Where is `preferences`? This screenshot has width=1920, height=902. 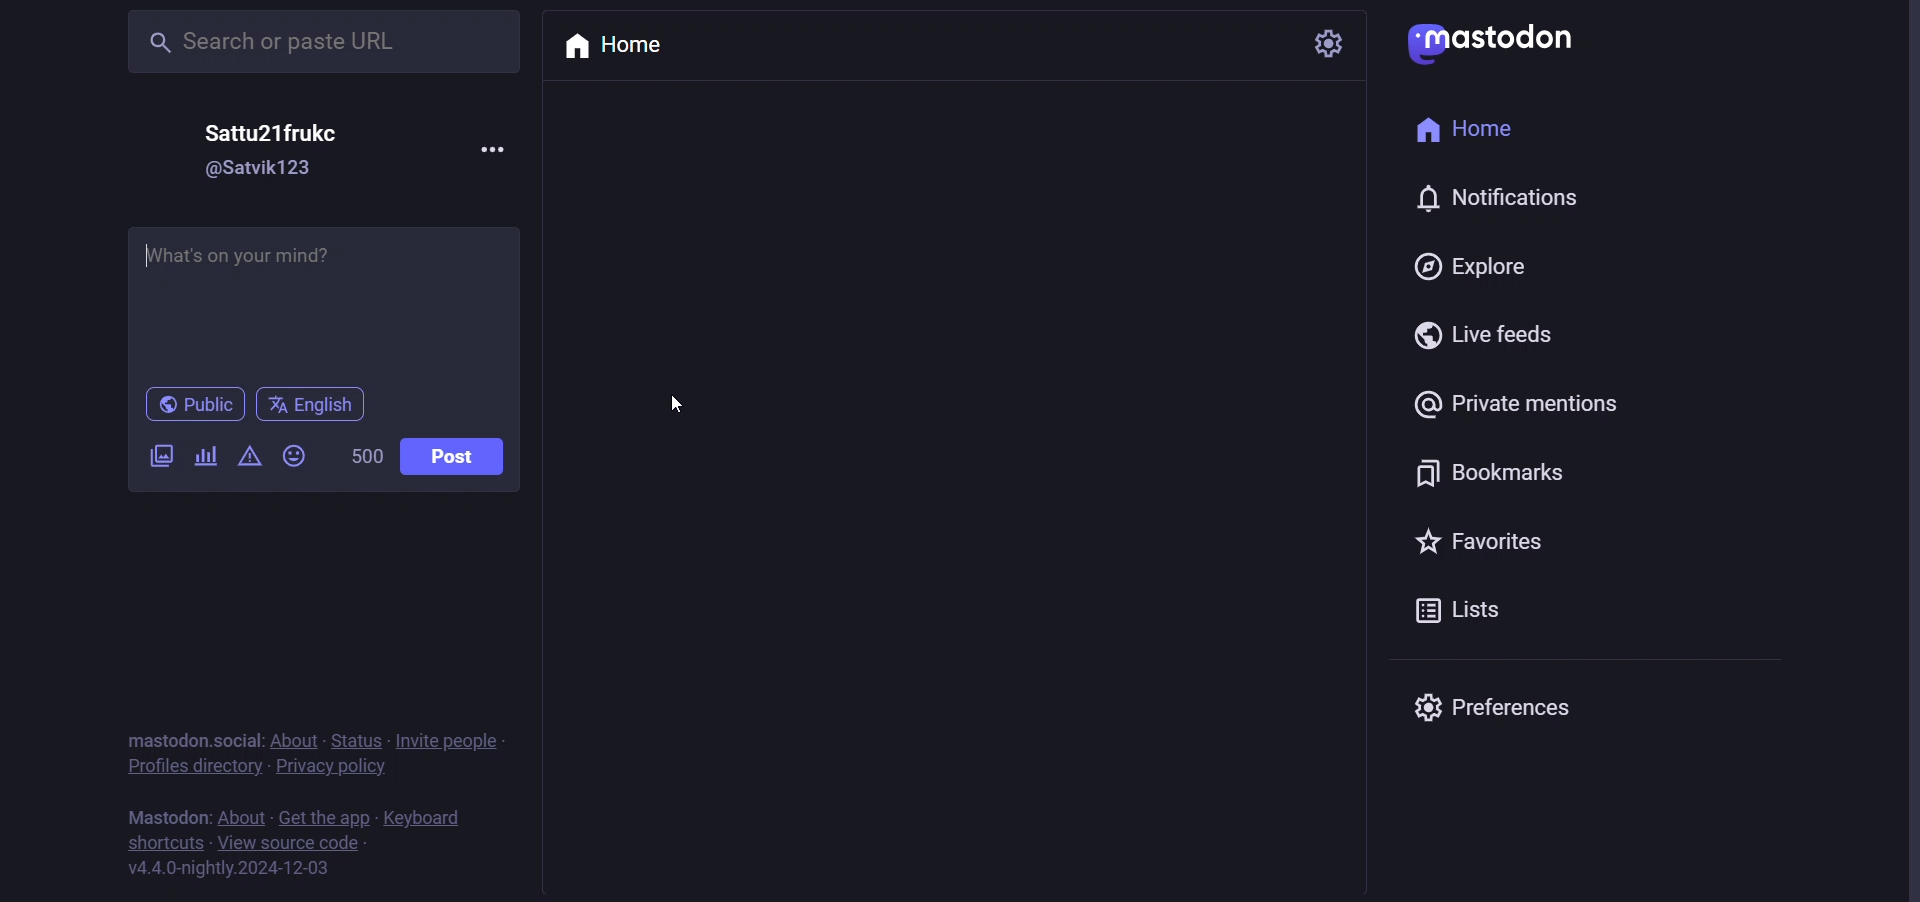 preferences is located at coordinates (1491, 706).